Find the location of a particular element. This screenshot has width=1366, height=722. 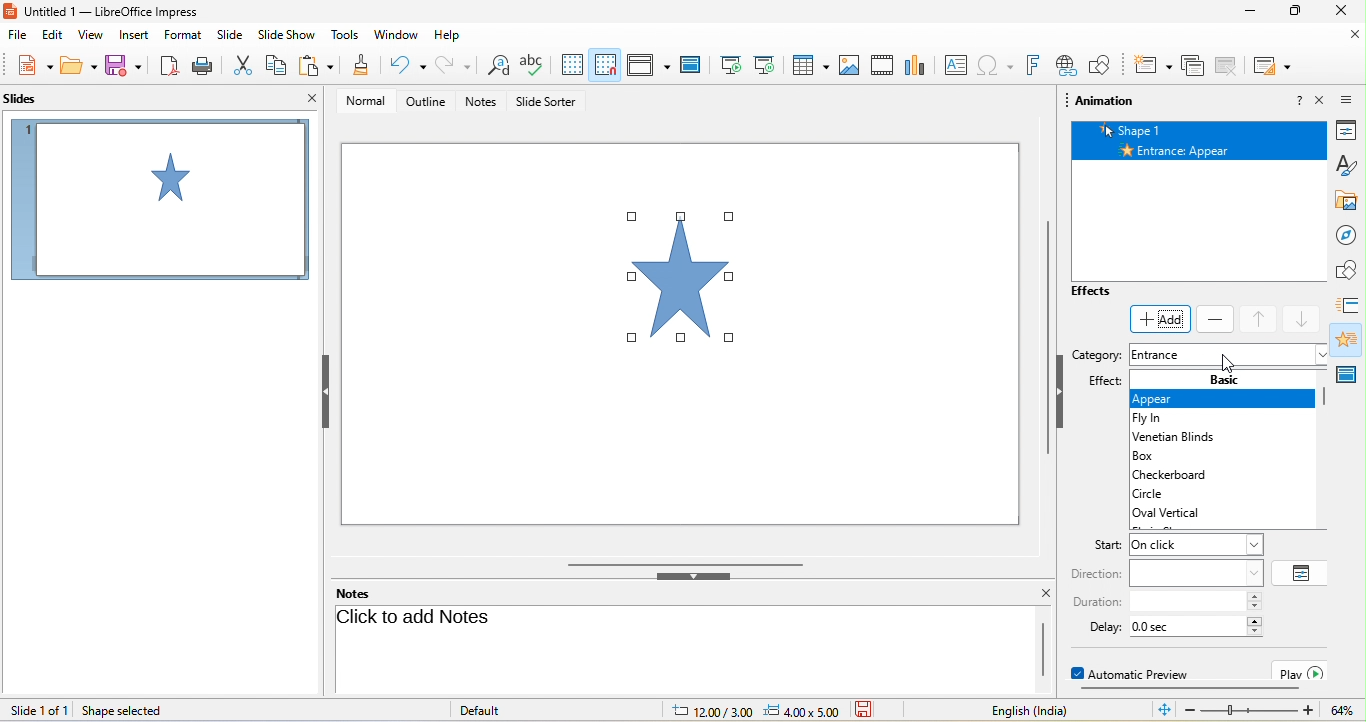

current zoom is located at coordinates (1342, 710).